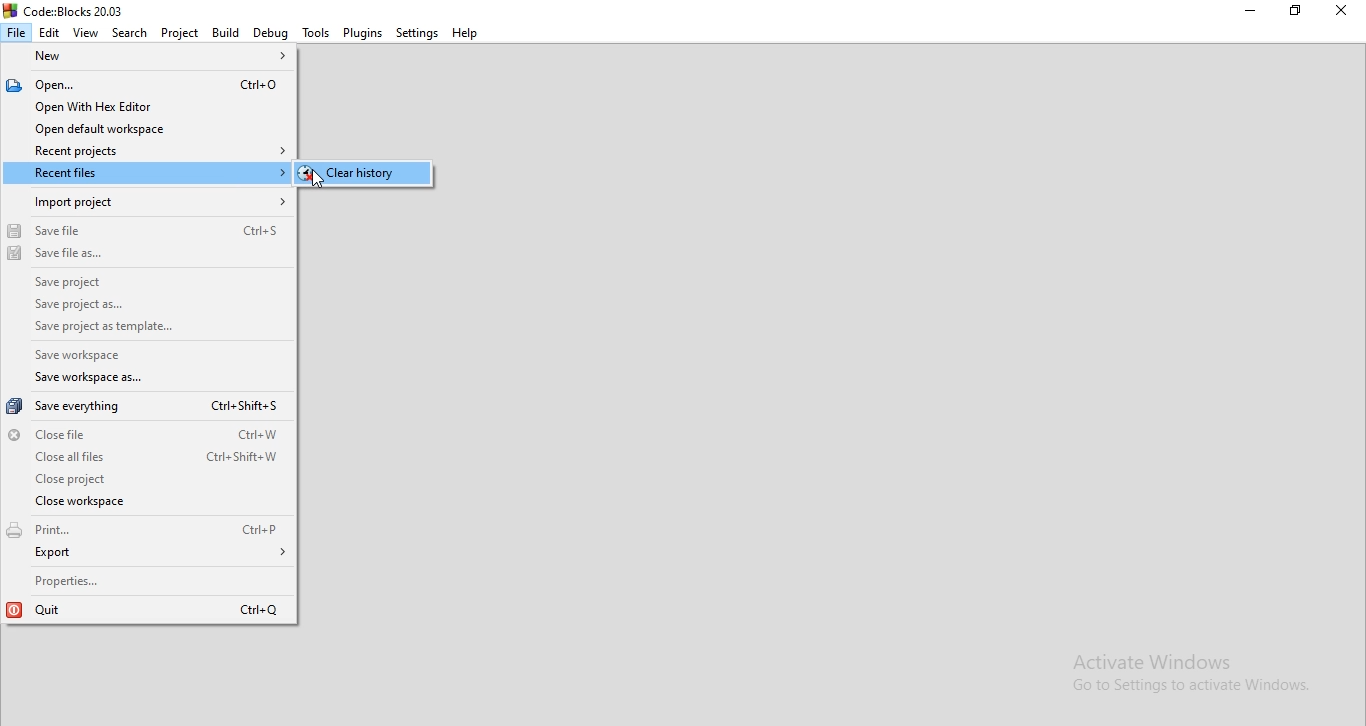 The image size is (1366, 726). Describe the element at coordinates (465, 33) in the screenshot. I see `Help` at that location.